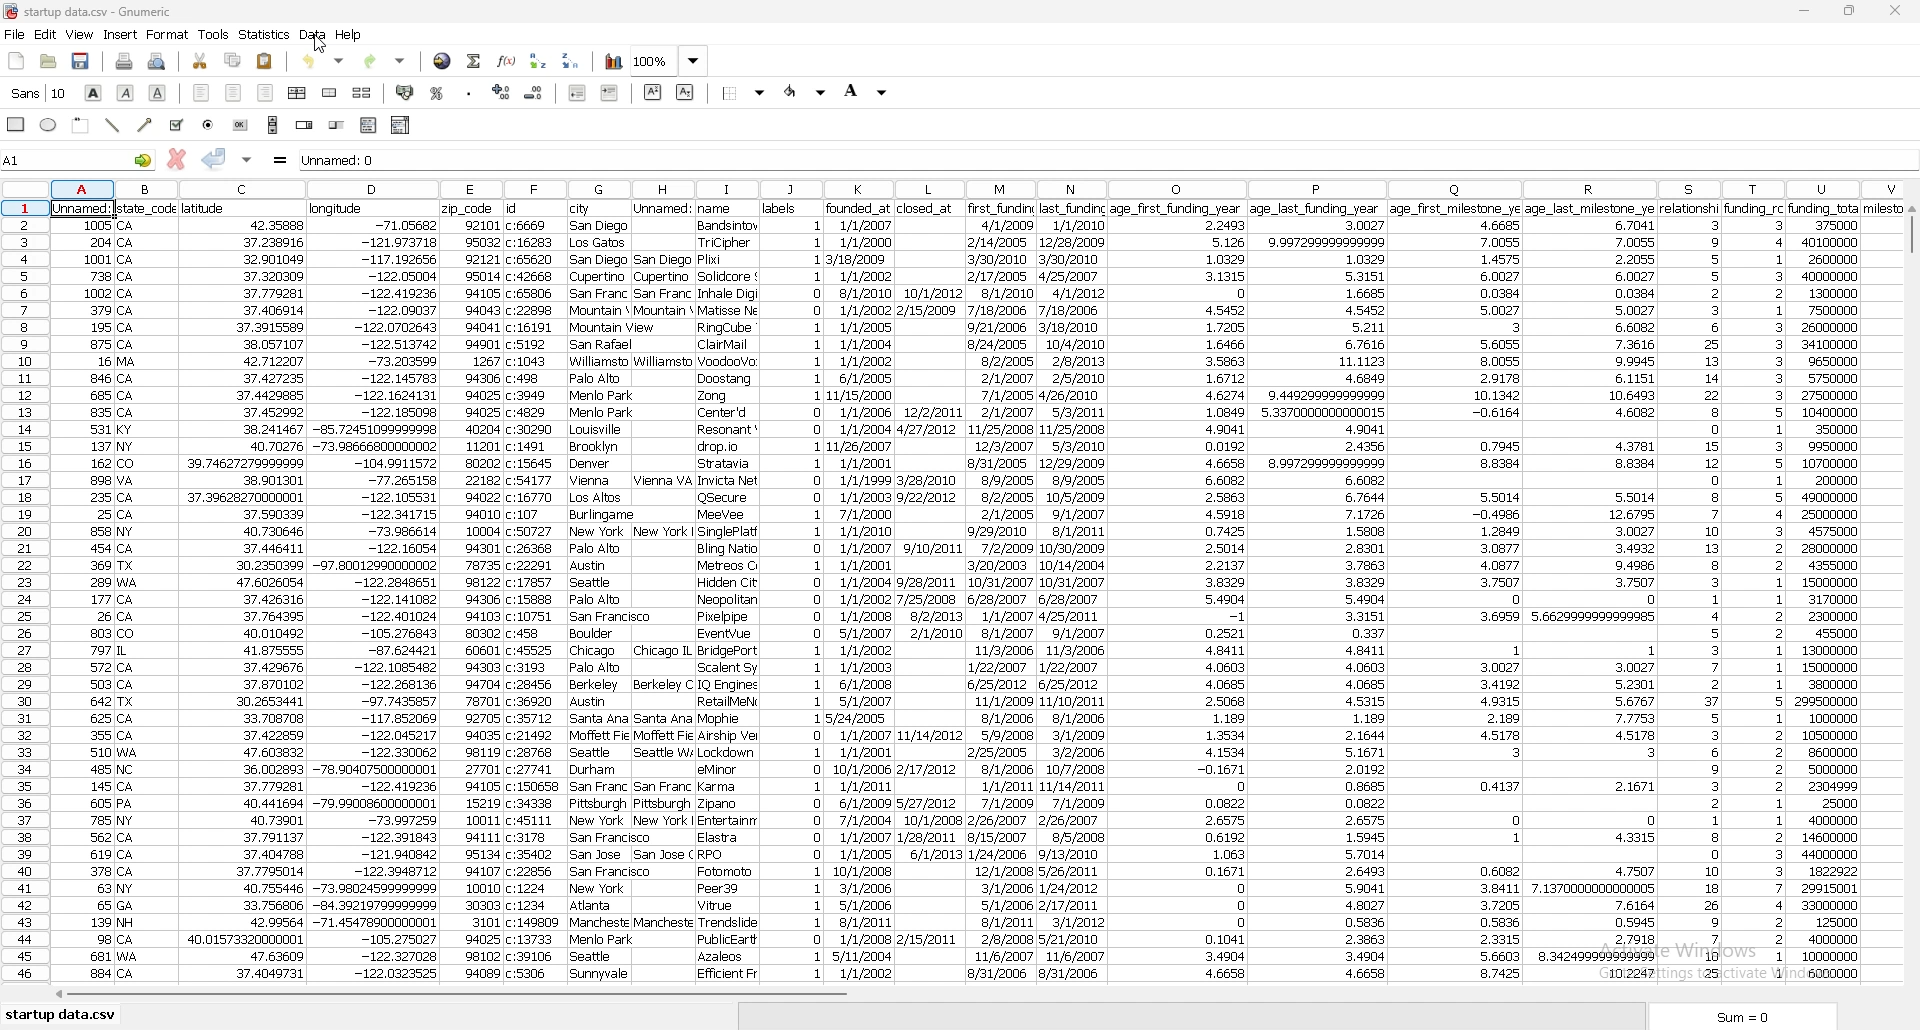 This screenshot has width=1920, height=1030. I want to click on data, so click(1755, 589).